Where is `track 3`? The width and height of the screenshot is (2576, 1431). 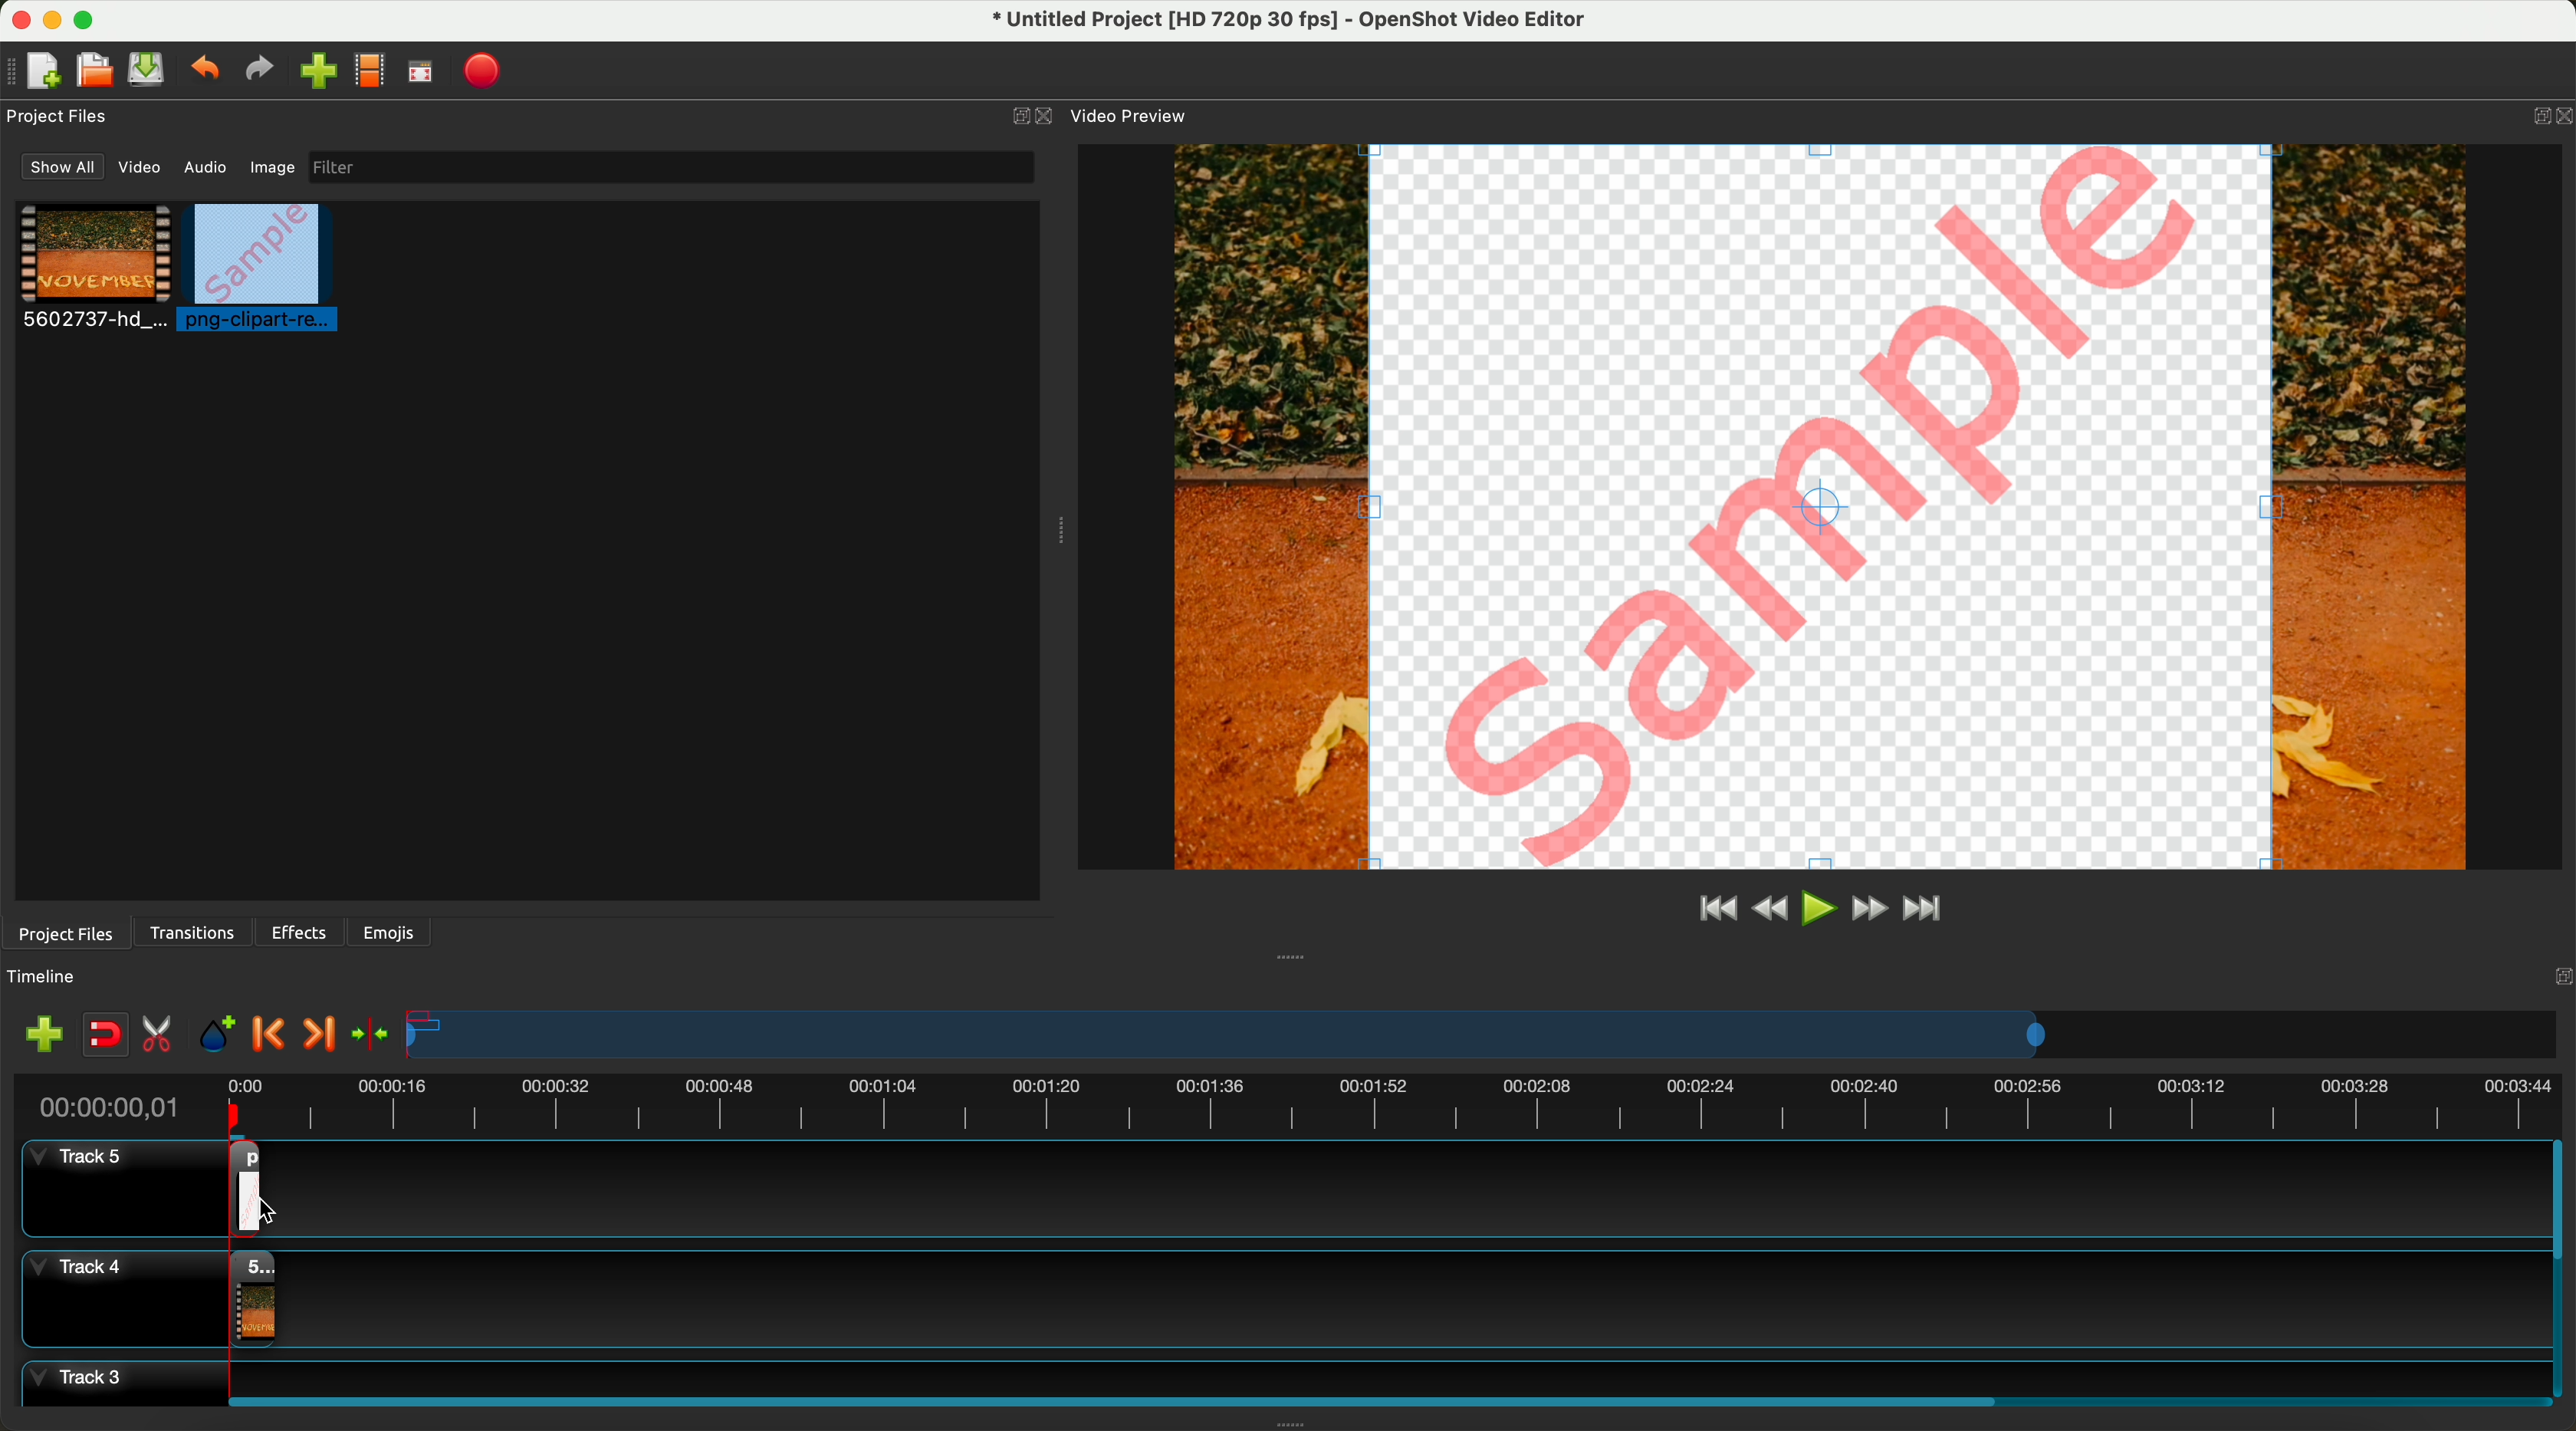 track 3 is located at coordinates (1275, 1375).